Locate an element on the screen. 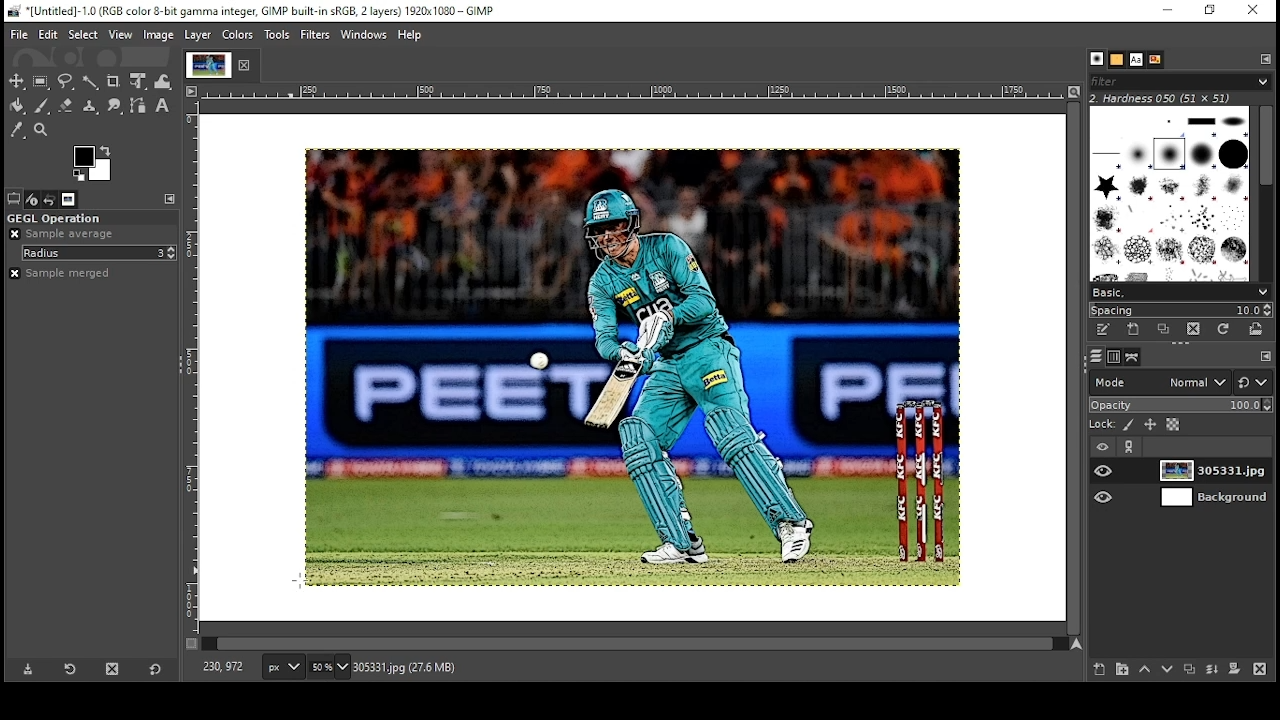  refresh brushes is located at coordinates (1225, 329).